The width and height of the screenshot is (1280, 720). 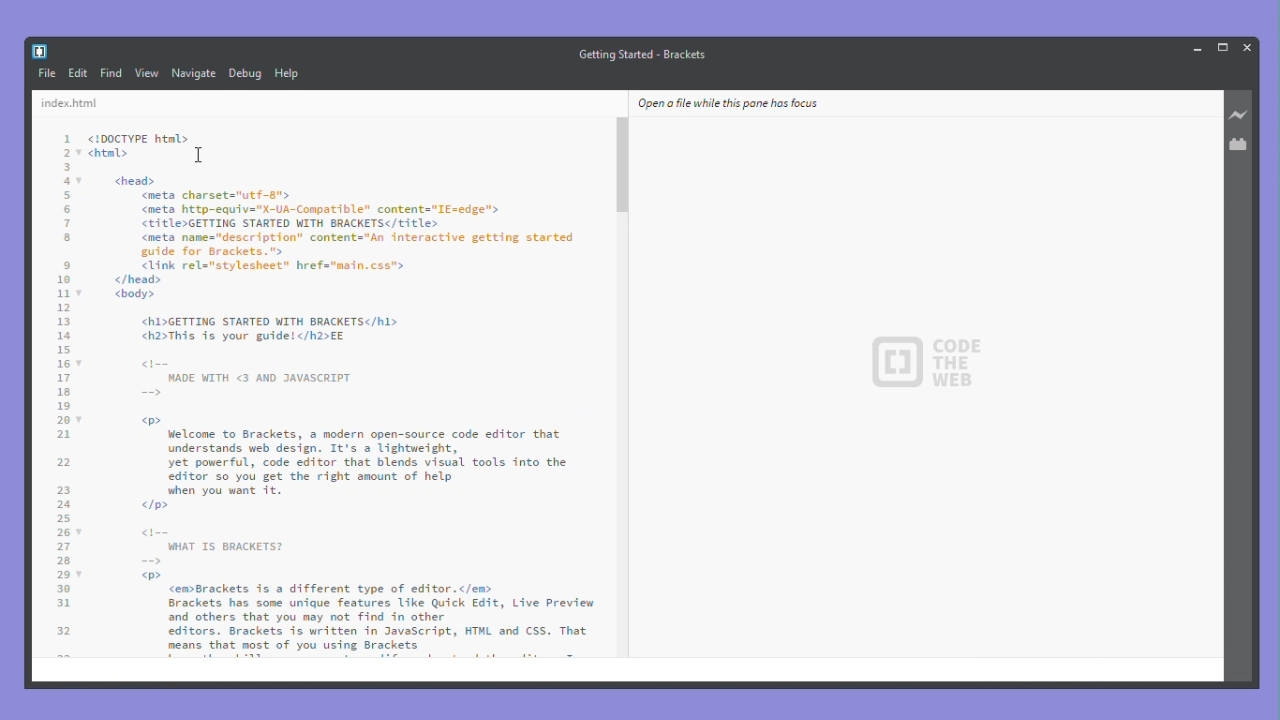 What do you see at coordinates (63, 393) in the screenshot?
I see `18` at bounding box center [63, 393].